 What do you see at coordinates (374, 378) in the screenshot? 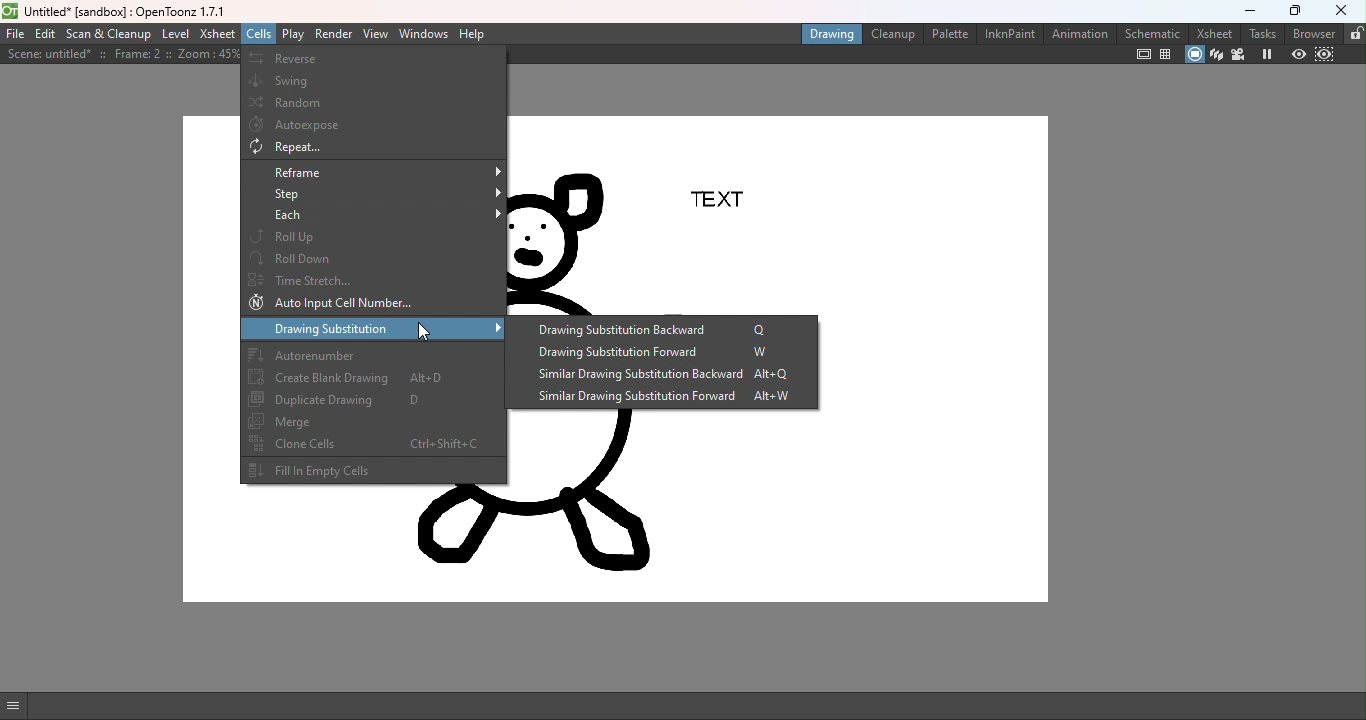
I see `Create blank drawing` at bounding box center [374, 378].